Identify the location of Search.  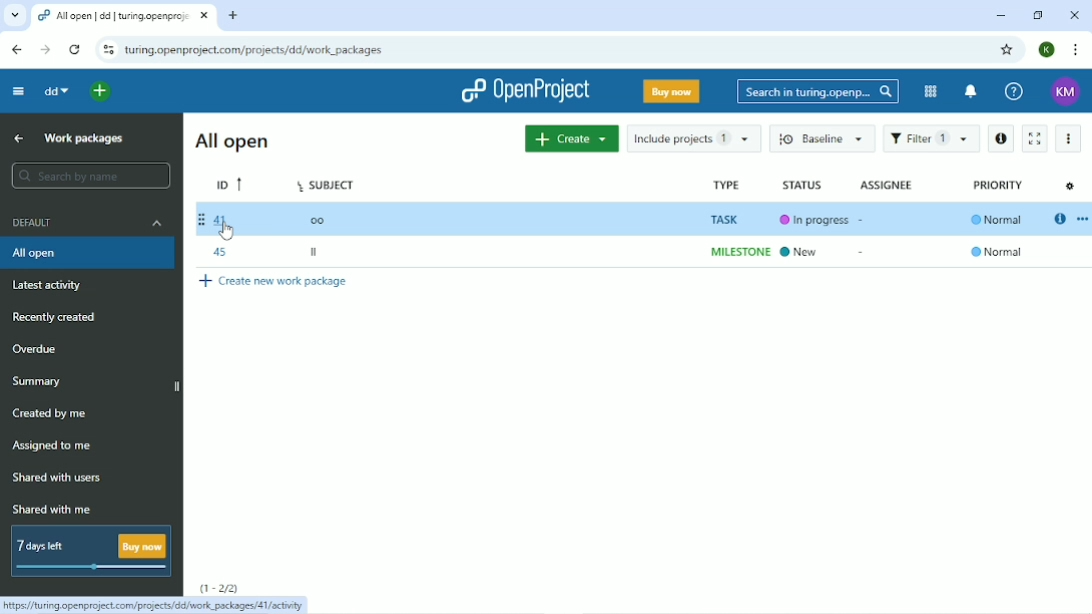
(816, 92).